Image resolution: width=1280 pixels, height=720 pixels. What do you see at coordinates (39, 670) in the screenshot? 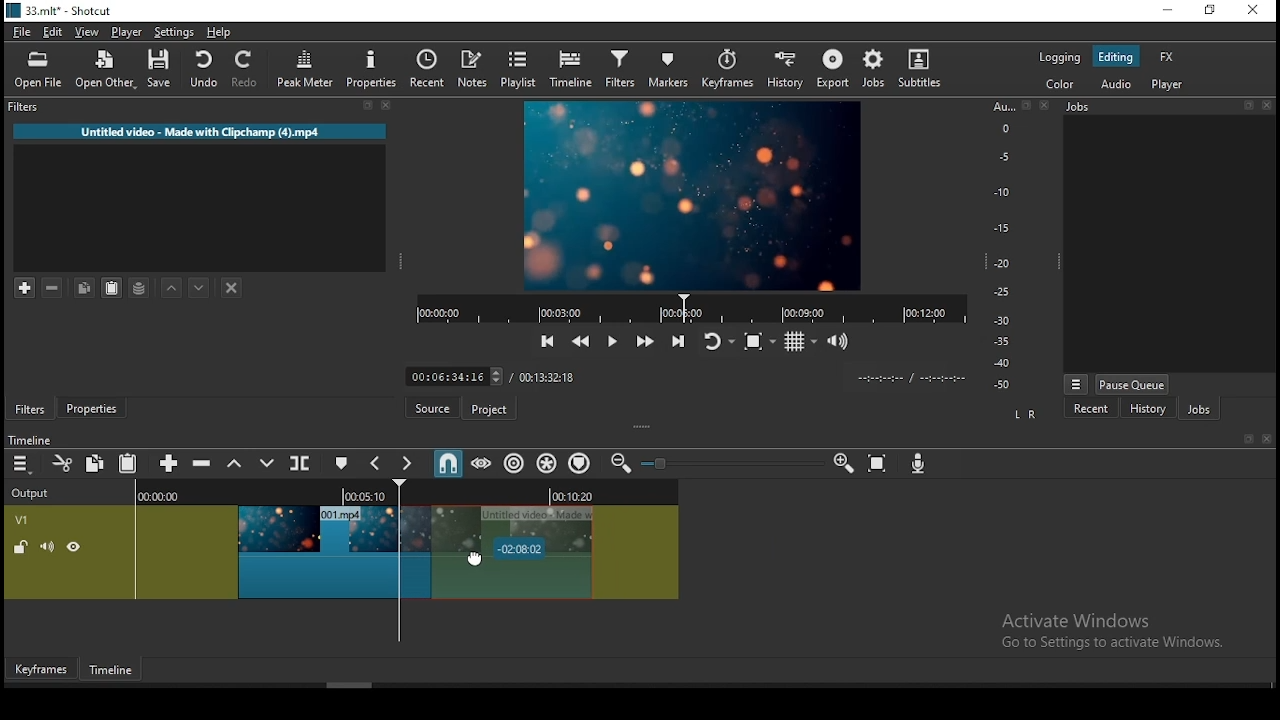
I see `Keyframes` at bounding box center [39, 670].